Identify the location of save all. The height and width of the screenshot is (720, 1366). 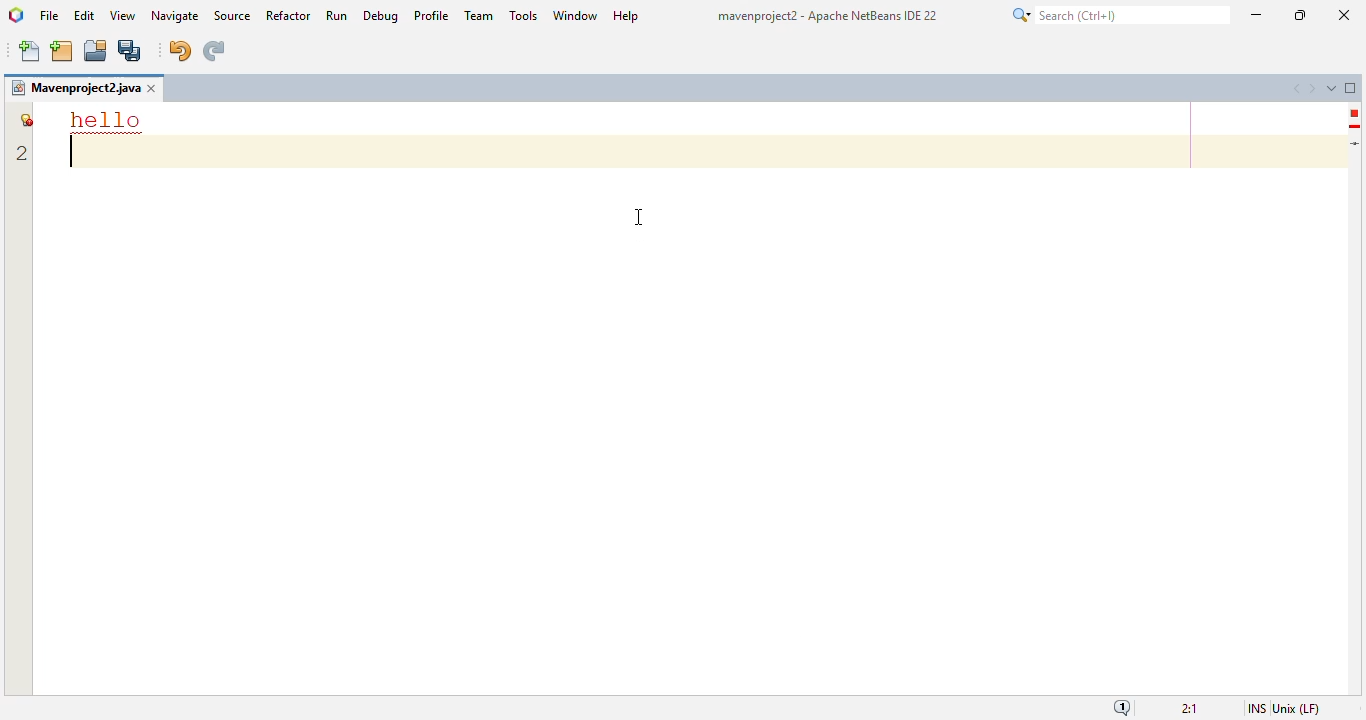
(130, 51).